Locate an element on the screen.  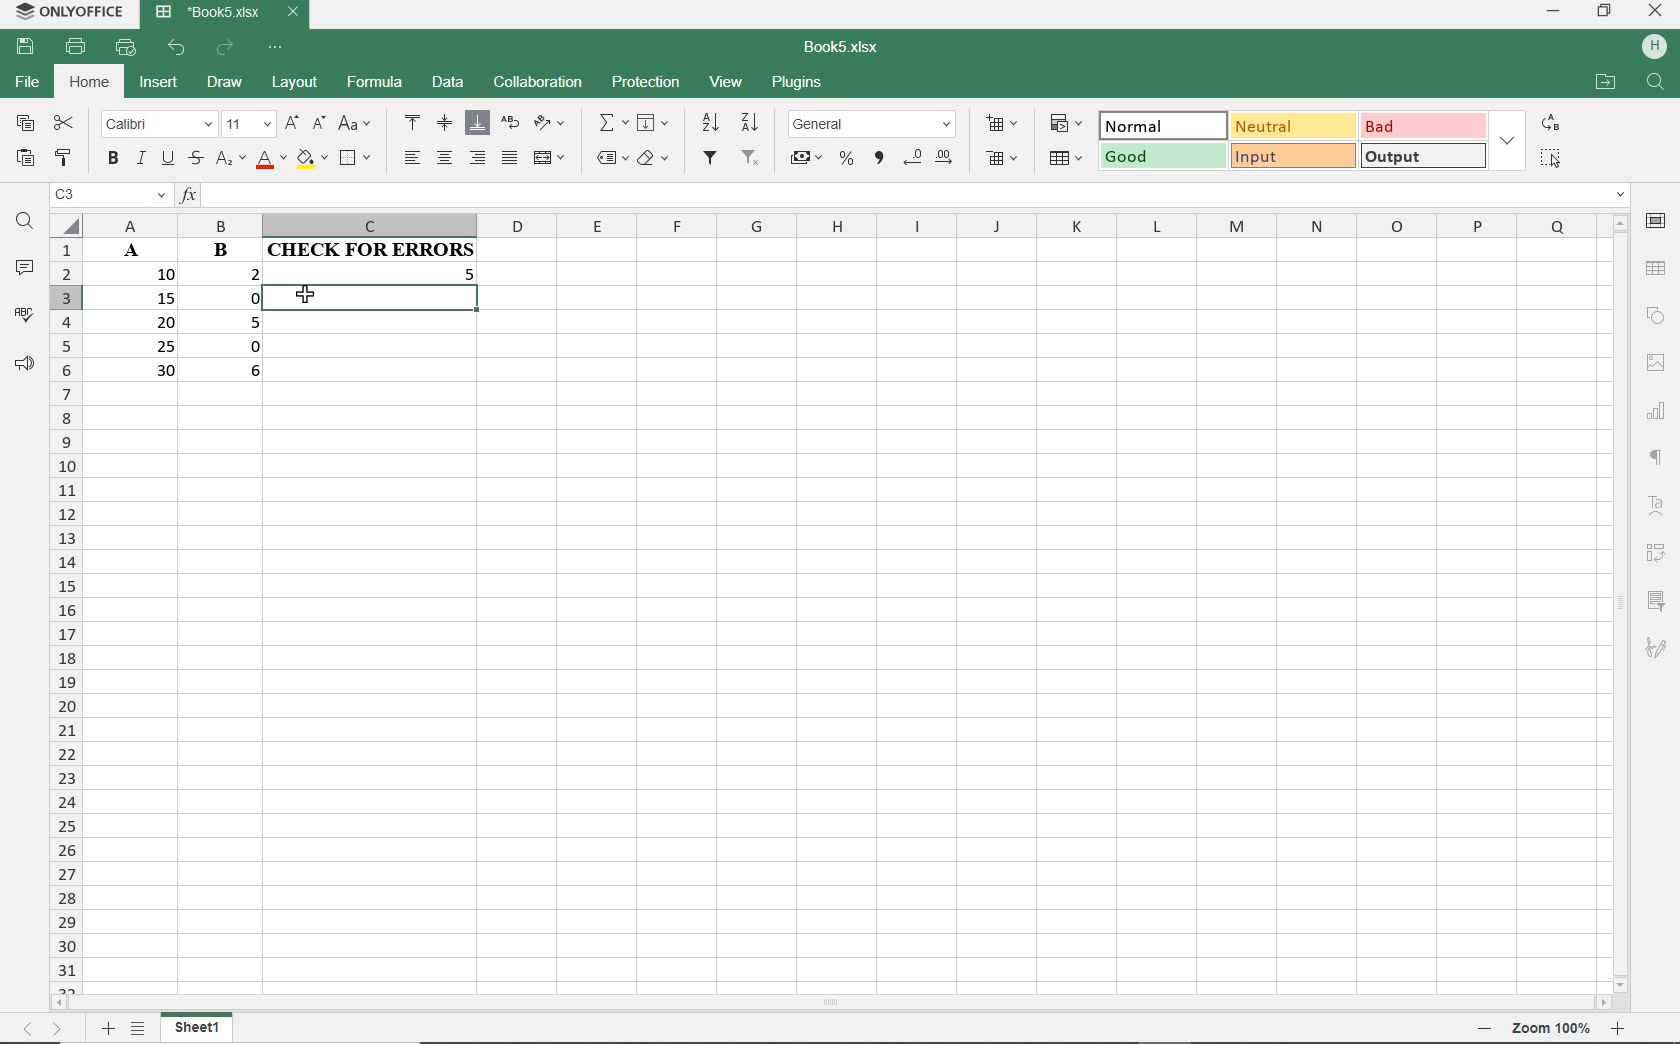
FONT SIZE is located at coordinates (247, 125).